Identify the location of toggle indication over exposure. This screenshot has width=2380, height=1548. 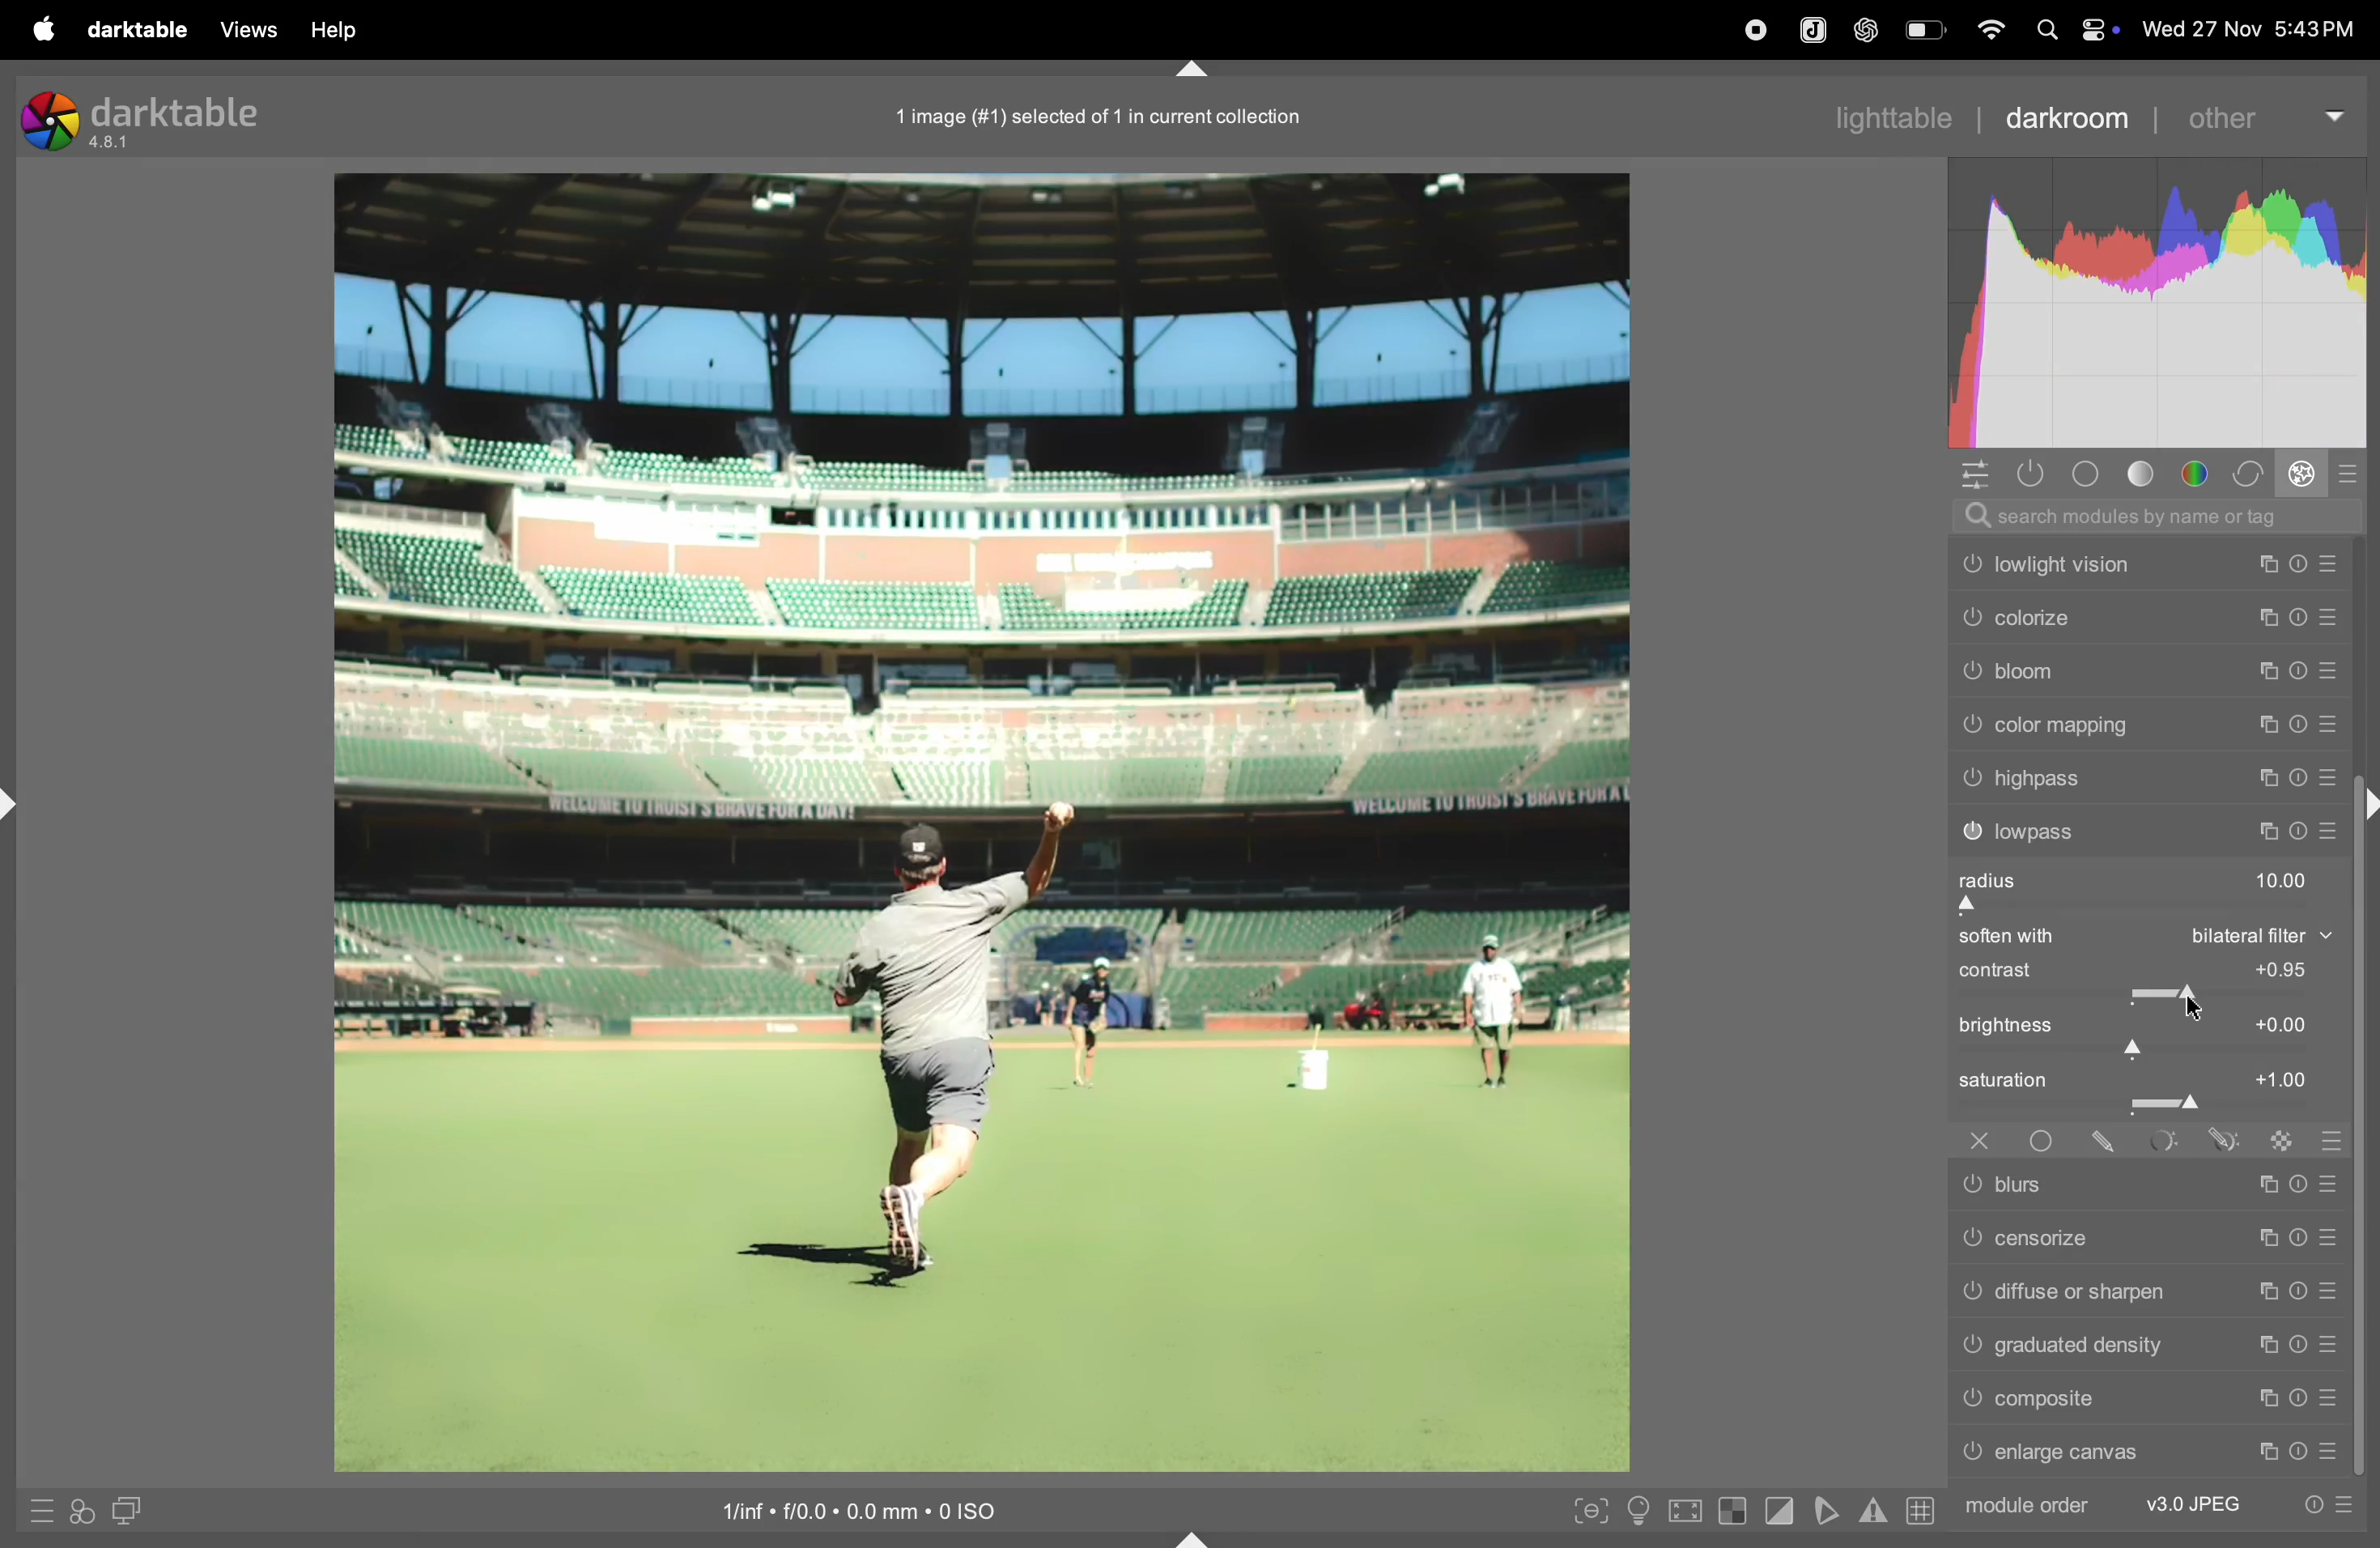
(1736, 1513).